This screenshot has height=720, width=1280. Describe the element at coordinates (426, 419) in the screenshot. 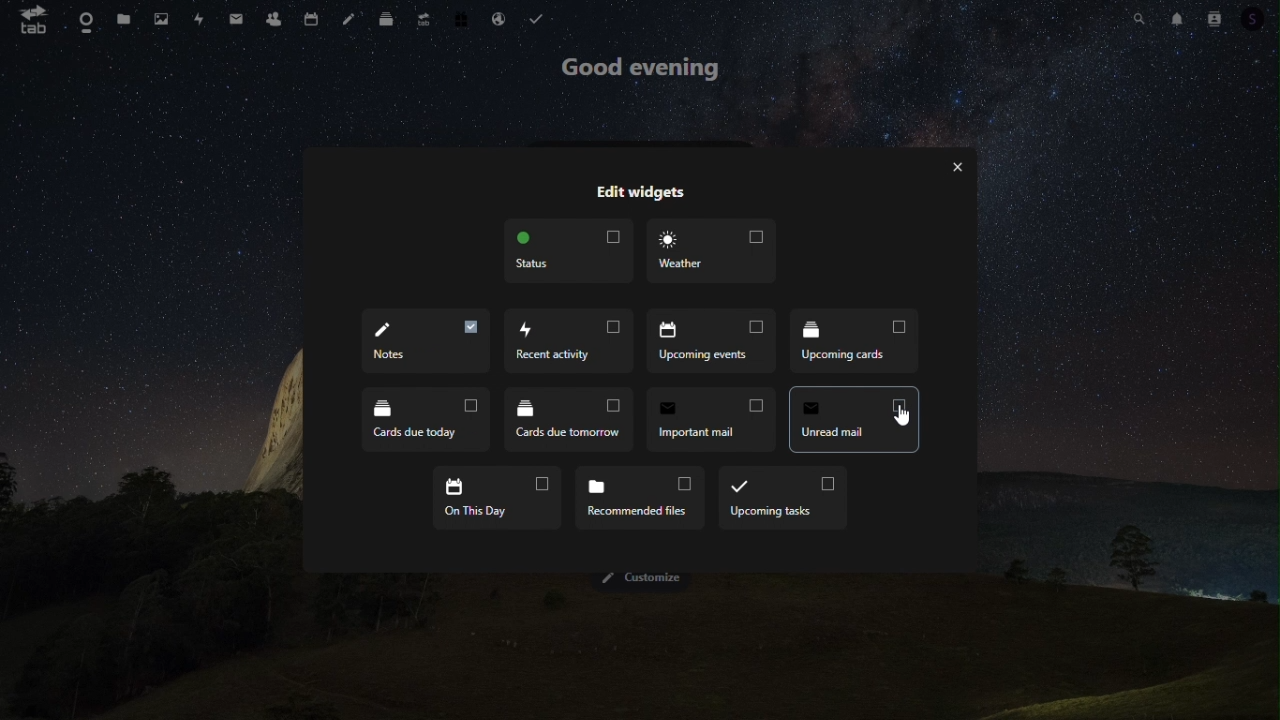

I see `cards due tomorrow` at that location.